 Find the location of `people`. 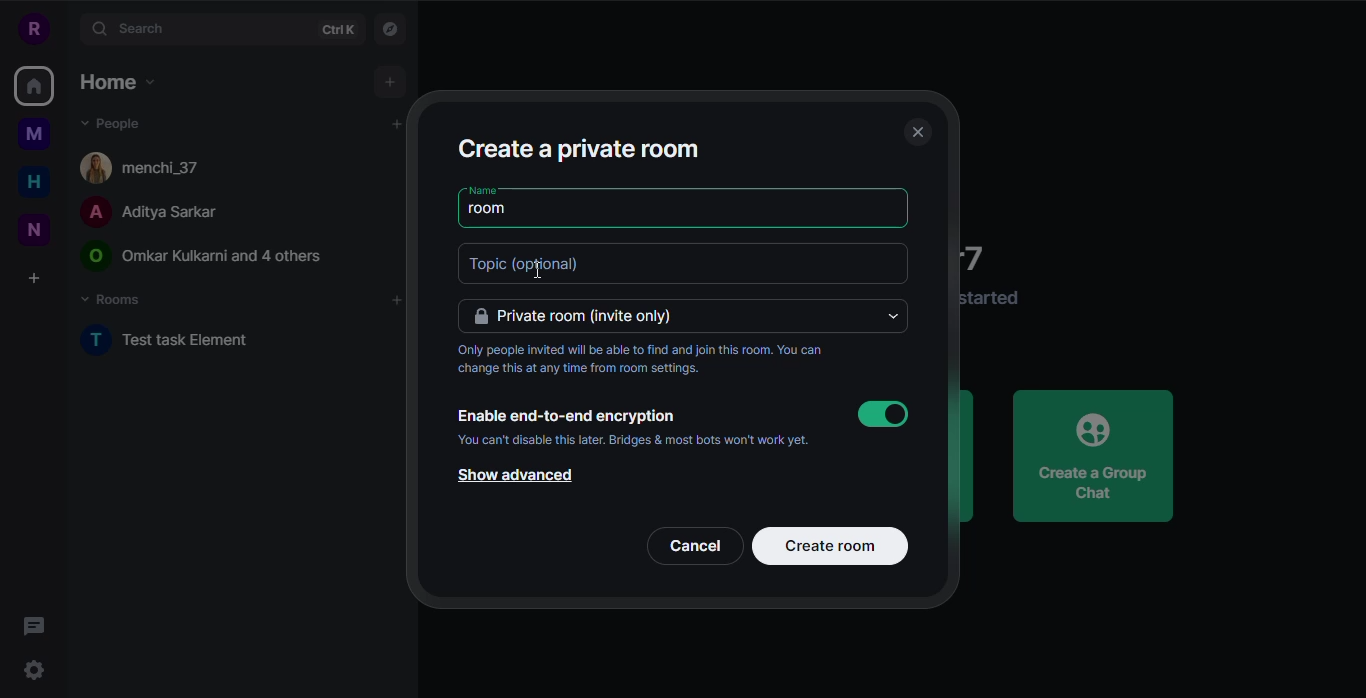

people is located at coordinates (112, 122).